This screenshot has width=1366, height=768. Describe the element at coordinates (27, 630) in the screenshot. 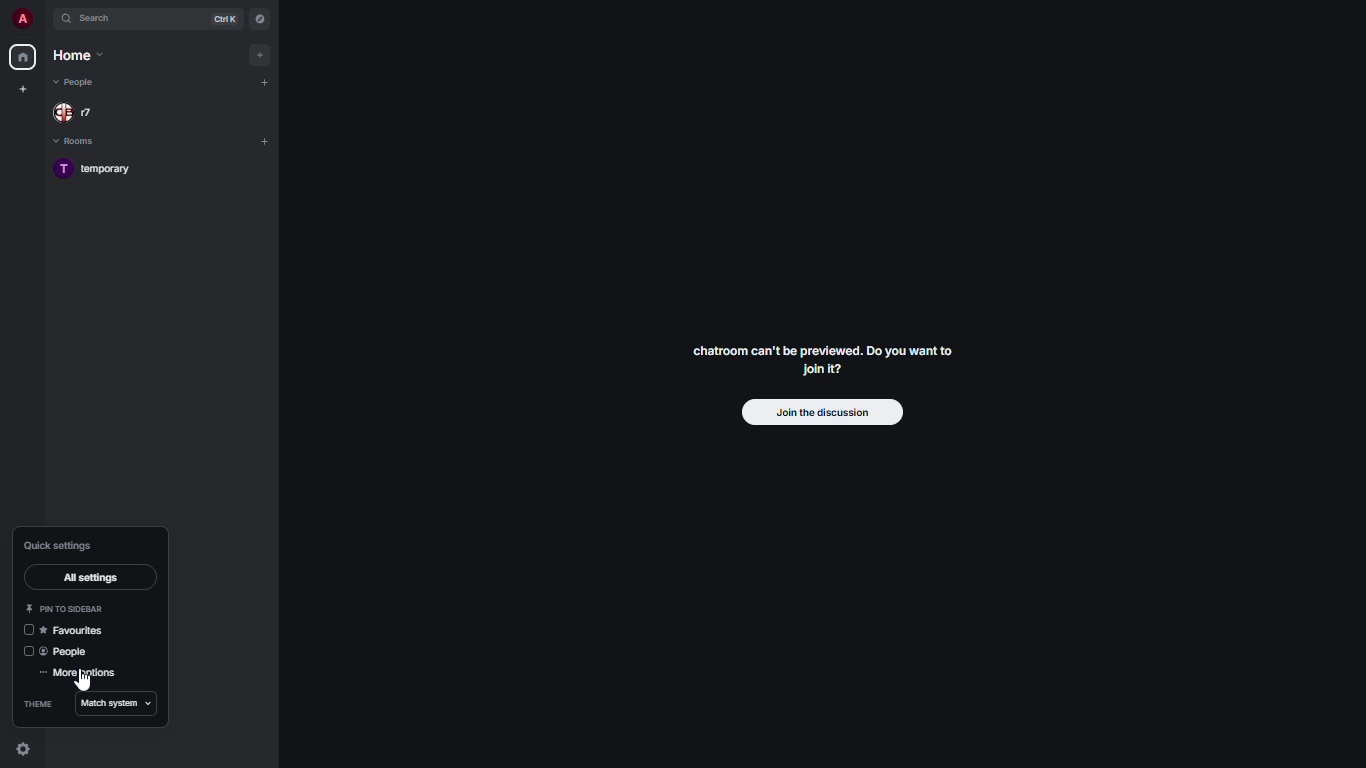

I see `disabled` at that location.